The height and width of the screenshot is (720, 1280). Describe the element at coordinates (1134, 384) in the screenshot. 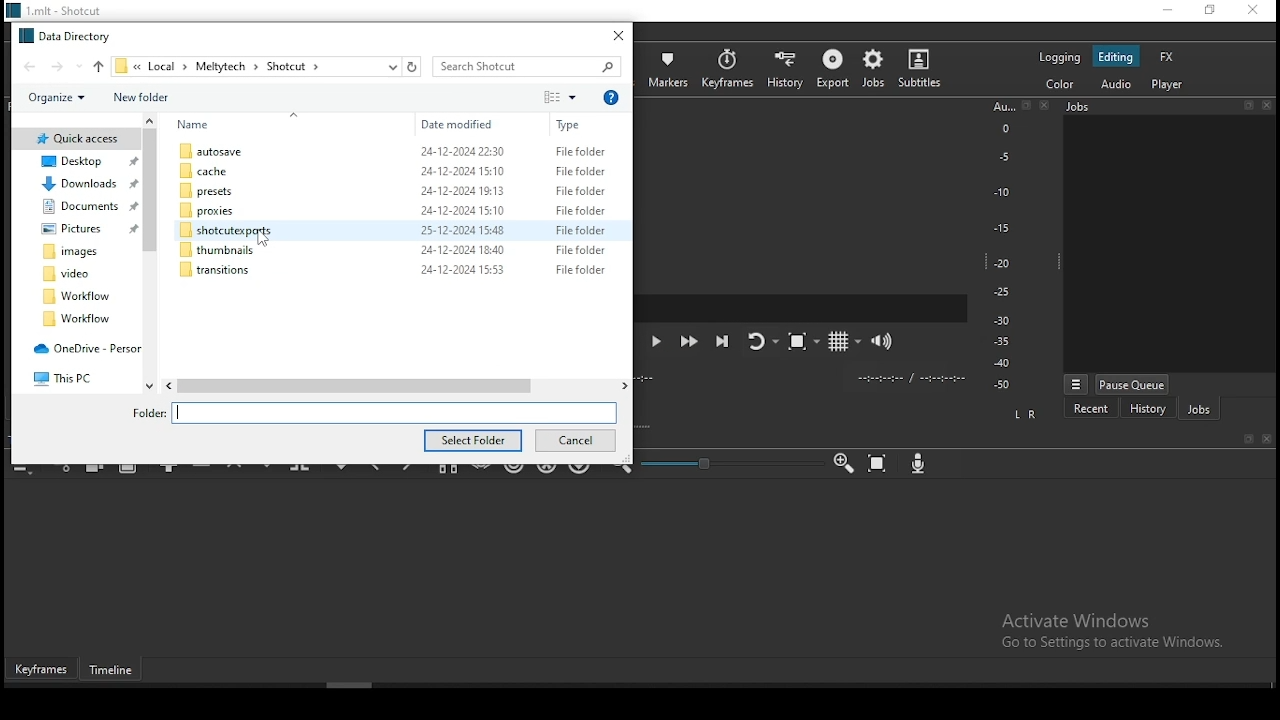

I see `pause queue` at that location.